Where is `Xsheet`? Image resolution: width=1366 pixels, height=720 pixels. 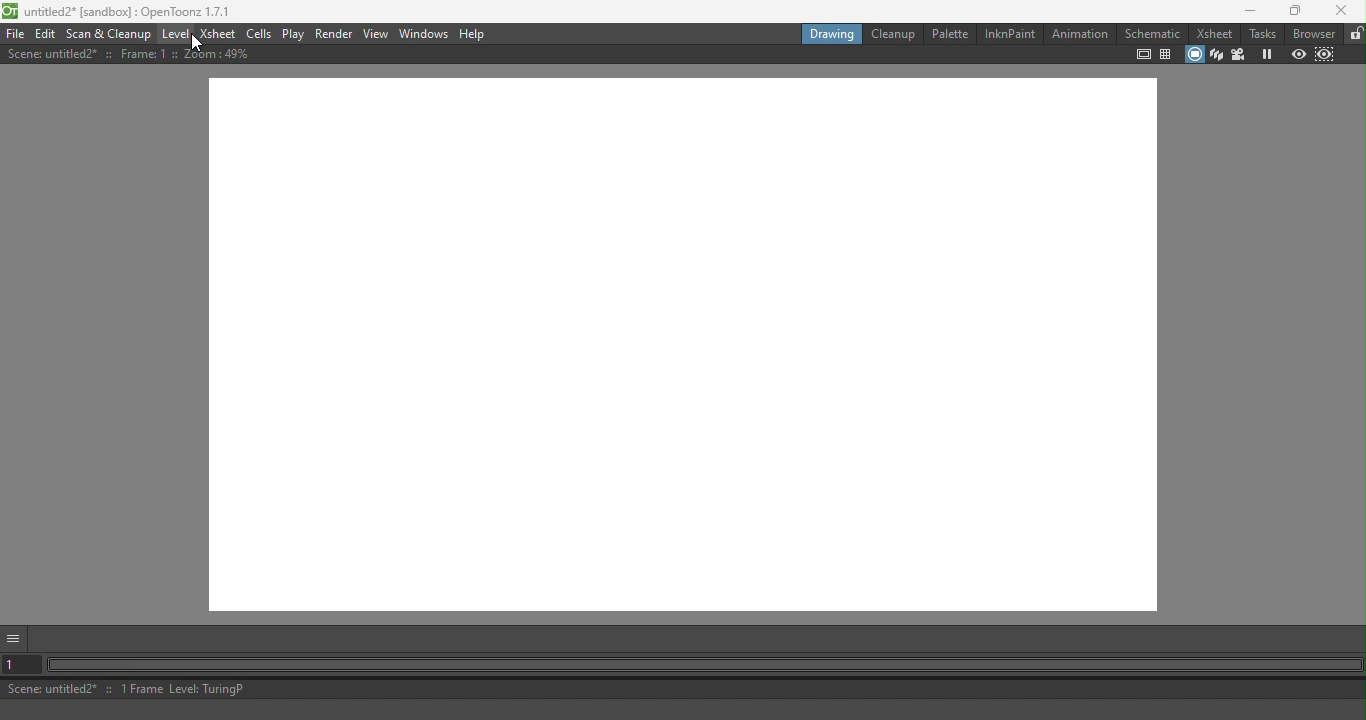
Xsheet is located at coordinates (1216, 31).